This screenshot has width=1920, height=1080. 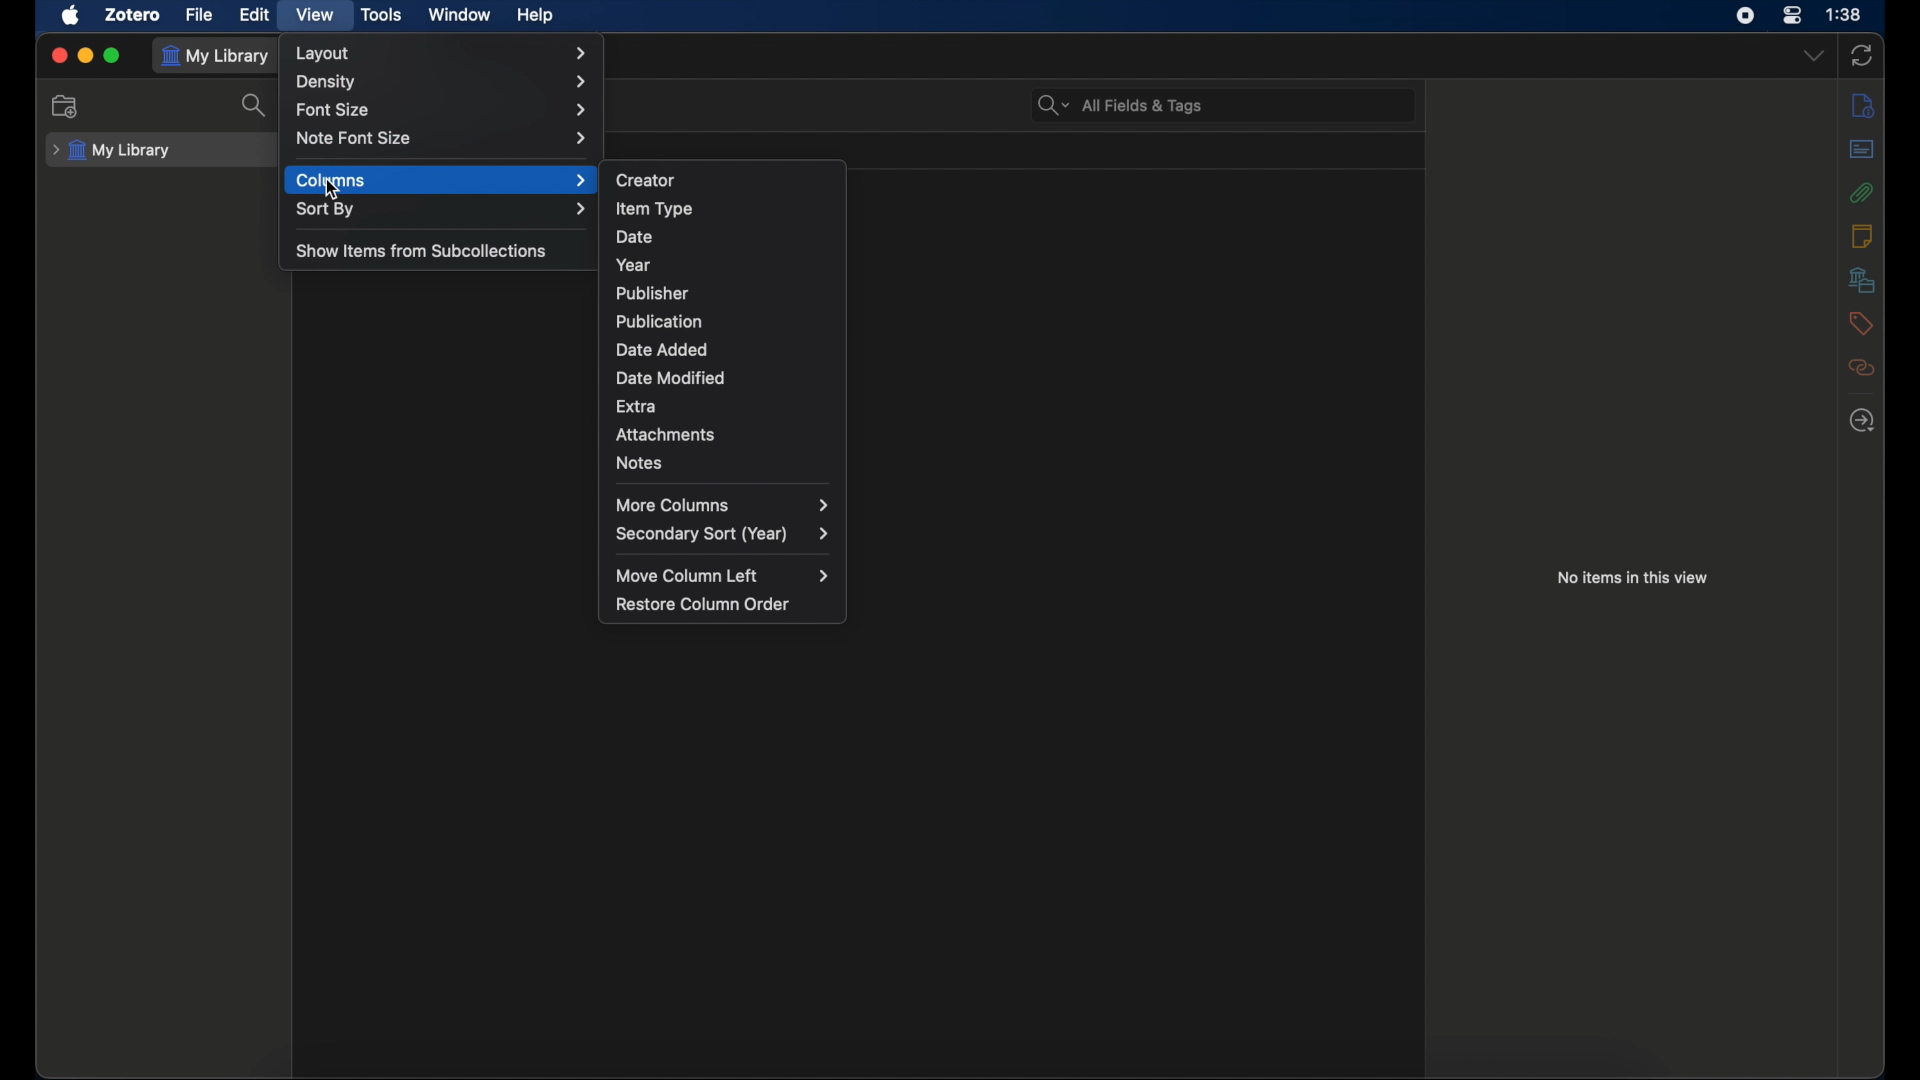 I want to click on library, so click(x=1862, y=279).